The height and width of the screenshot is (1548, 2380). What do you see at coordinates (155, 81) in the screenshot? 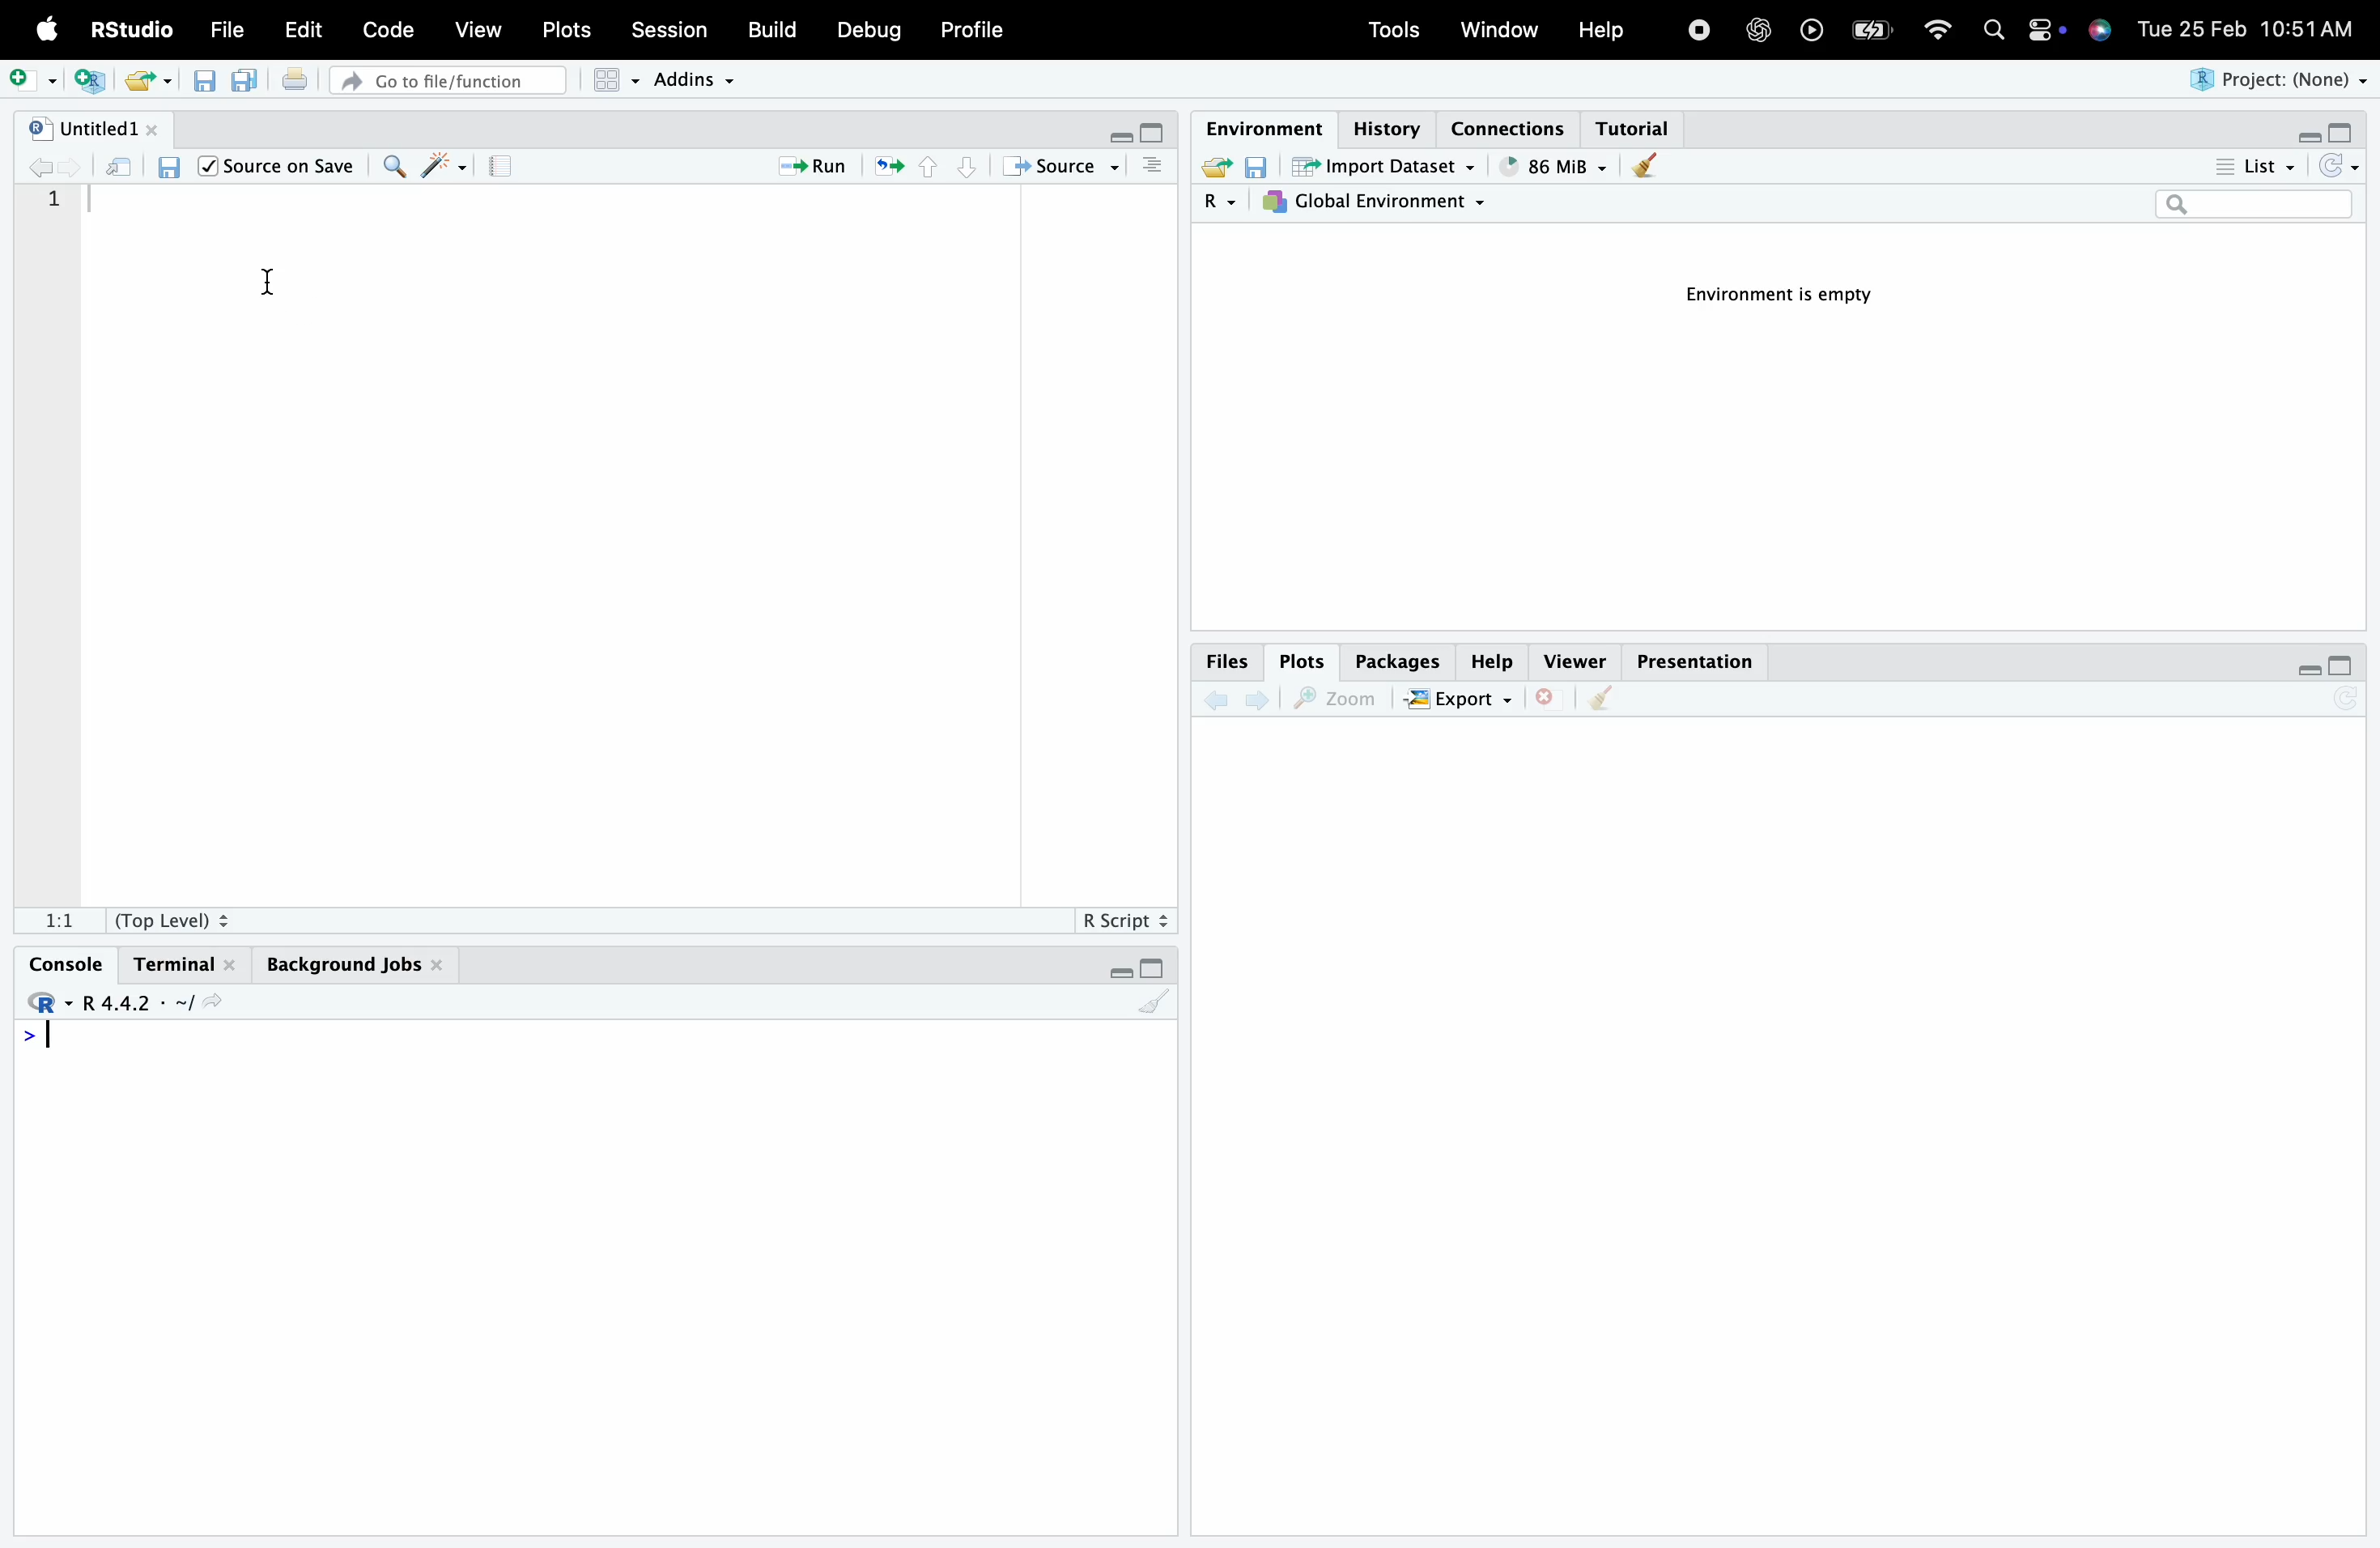
I see `export file` at bounding box center [155, 81].